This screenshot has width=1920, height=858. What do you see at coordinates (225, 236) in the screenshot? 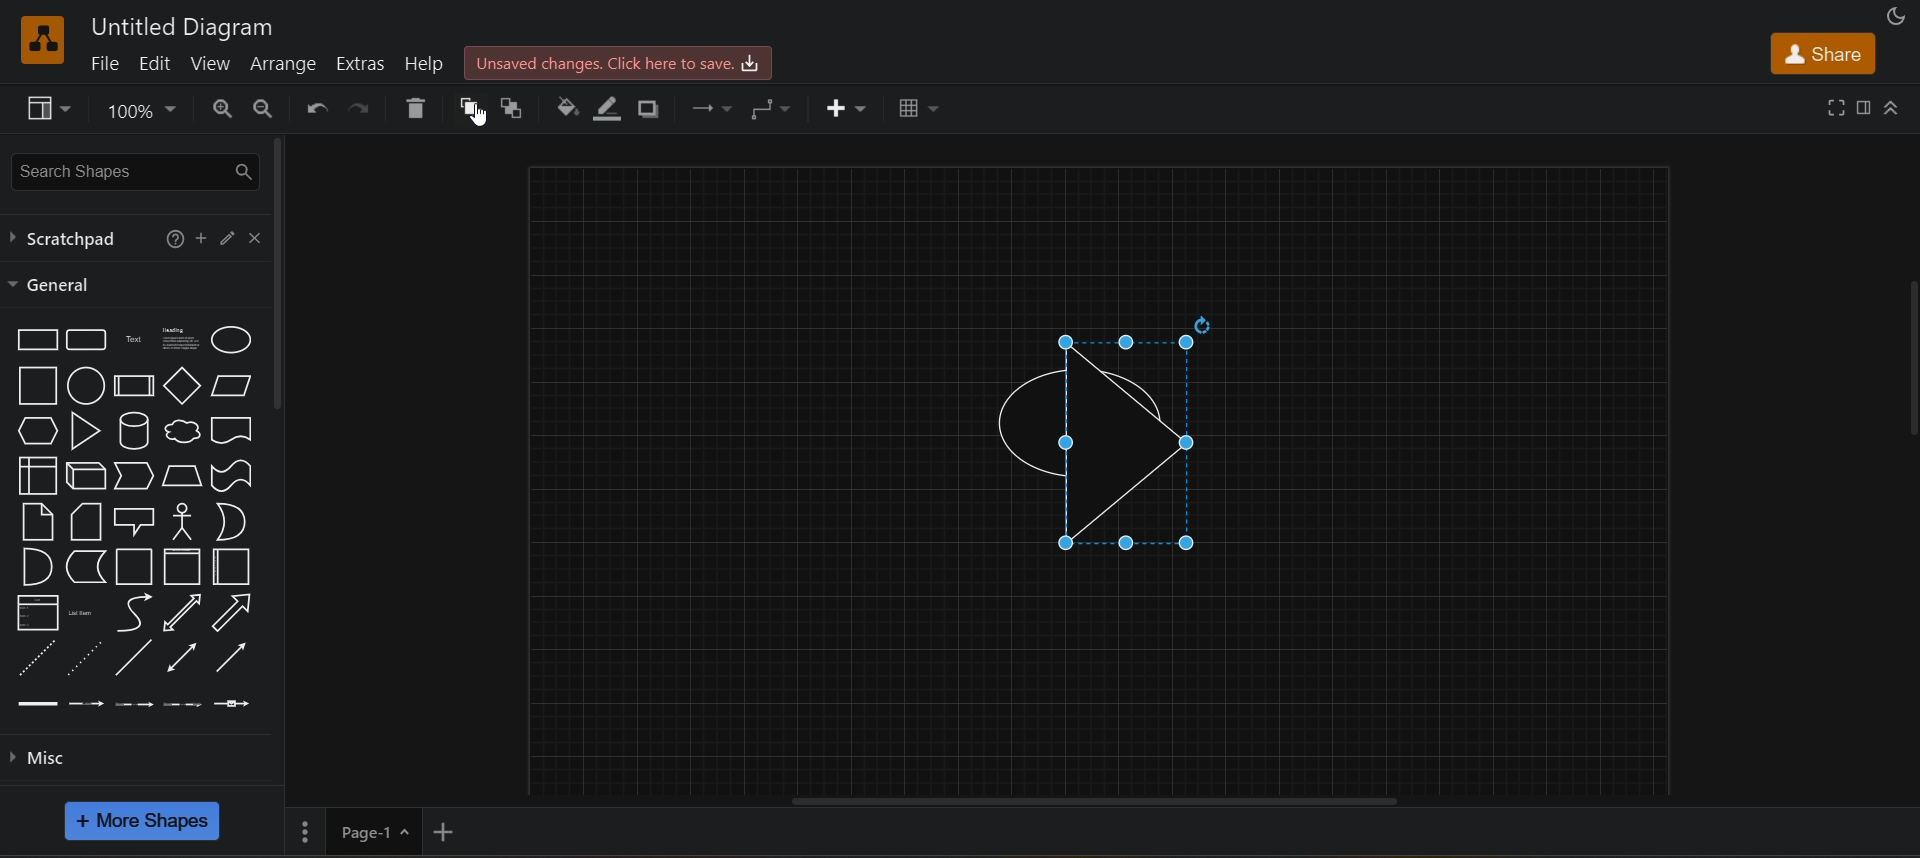
I see `edit` at bounding box center [225, 236].